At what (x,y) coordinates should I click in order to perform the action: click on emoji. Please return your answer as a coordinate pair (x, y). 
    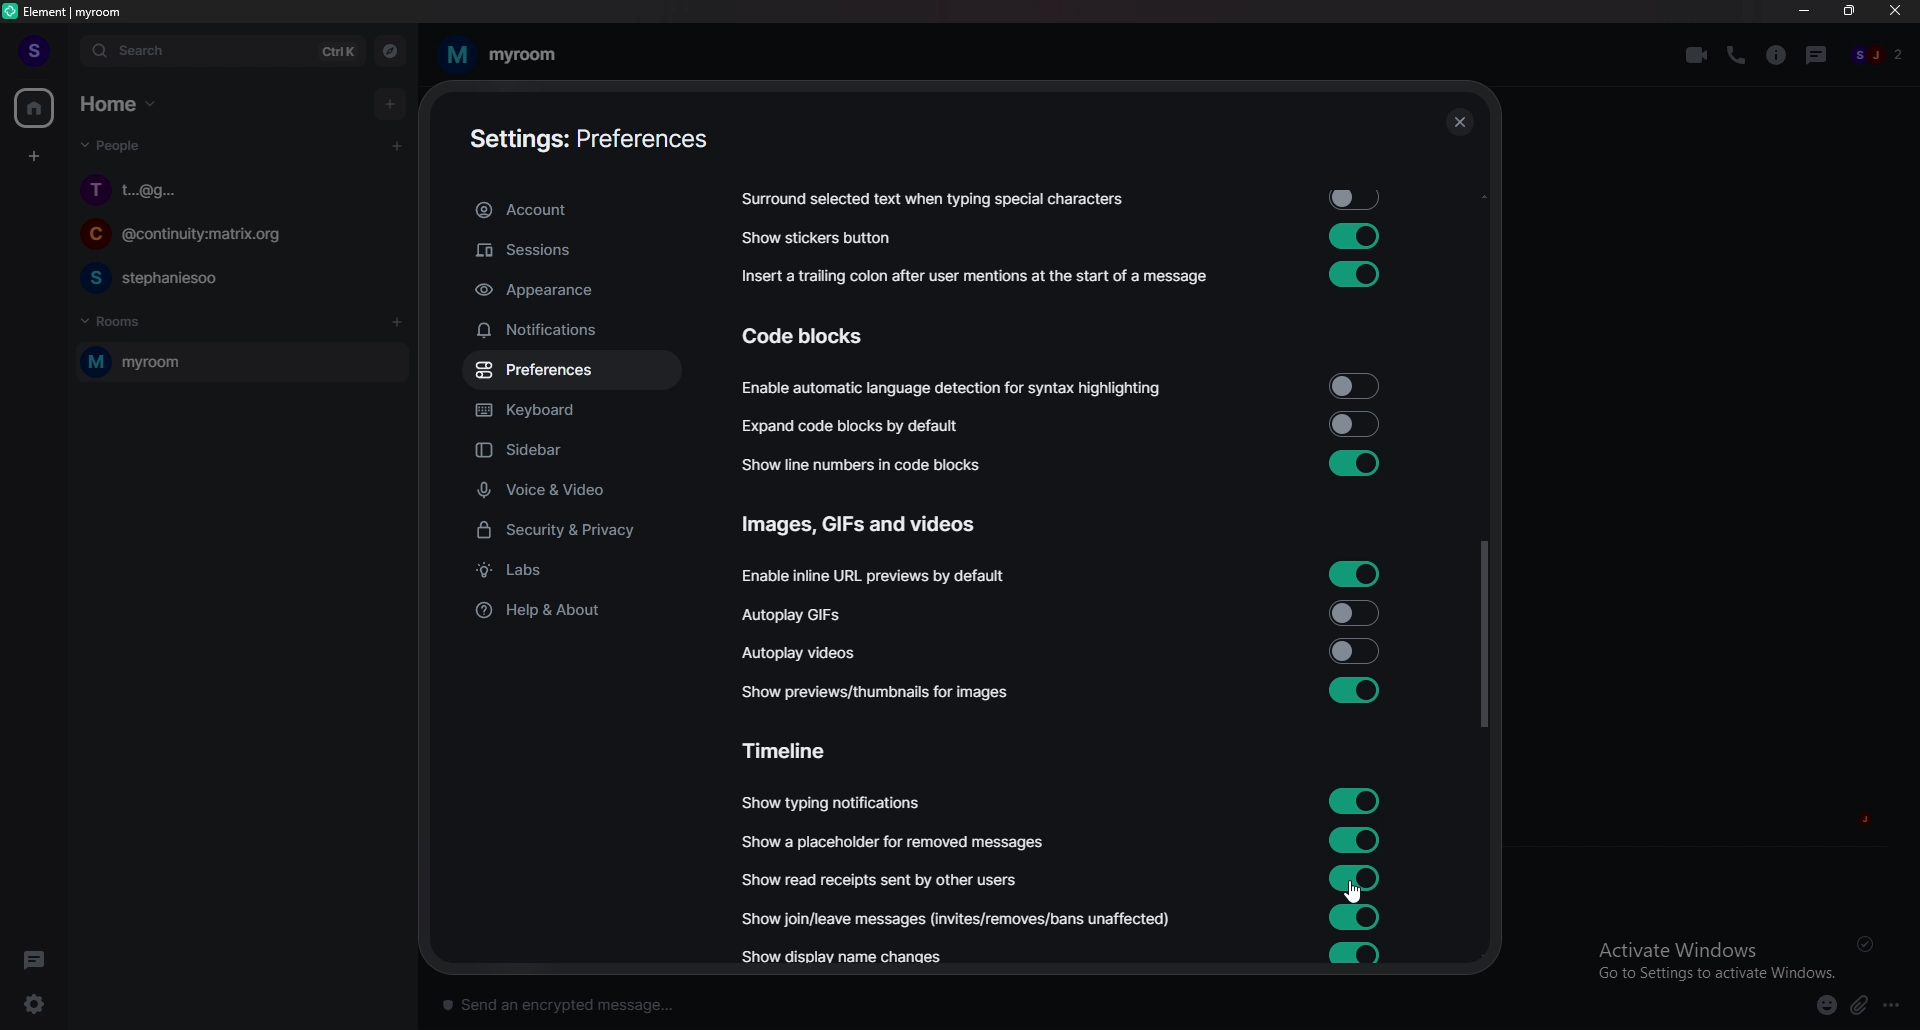
    Looking at the image, I should click on (1818, 1004).